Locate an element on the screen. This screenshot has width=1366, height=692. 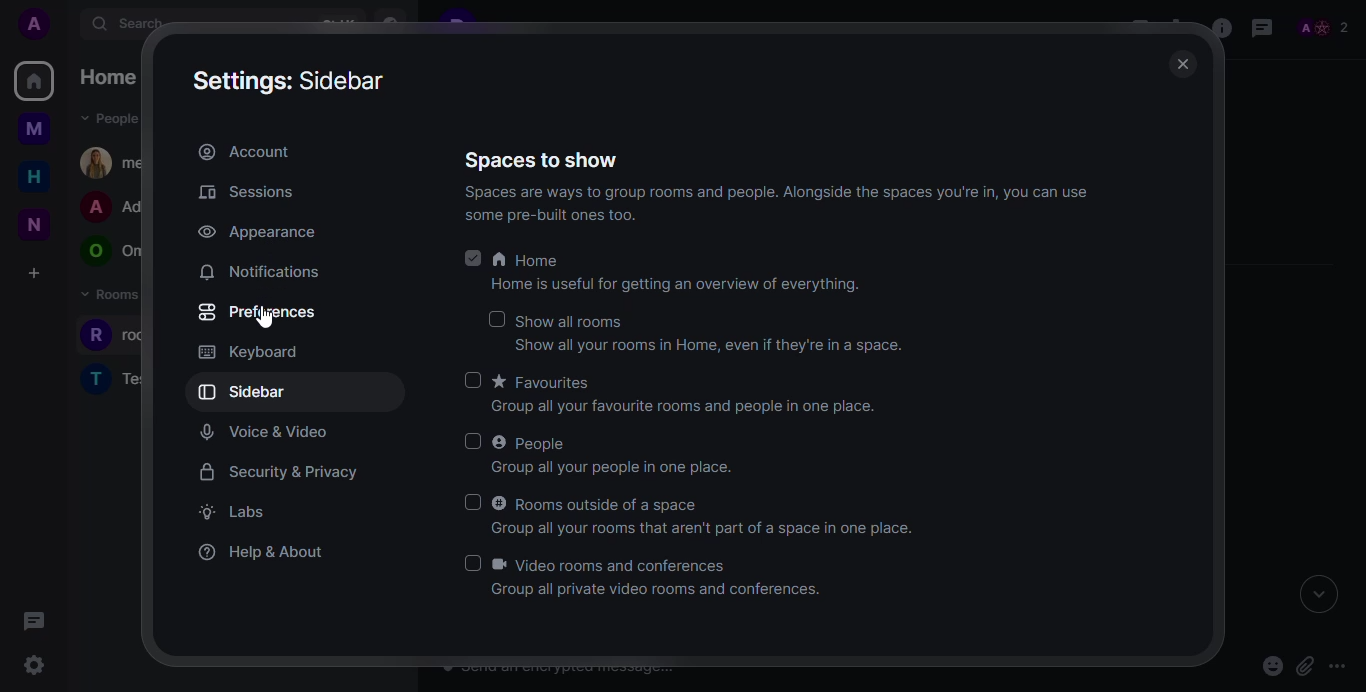
search is located at coordinates (136, 25).